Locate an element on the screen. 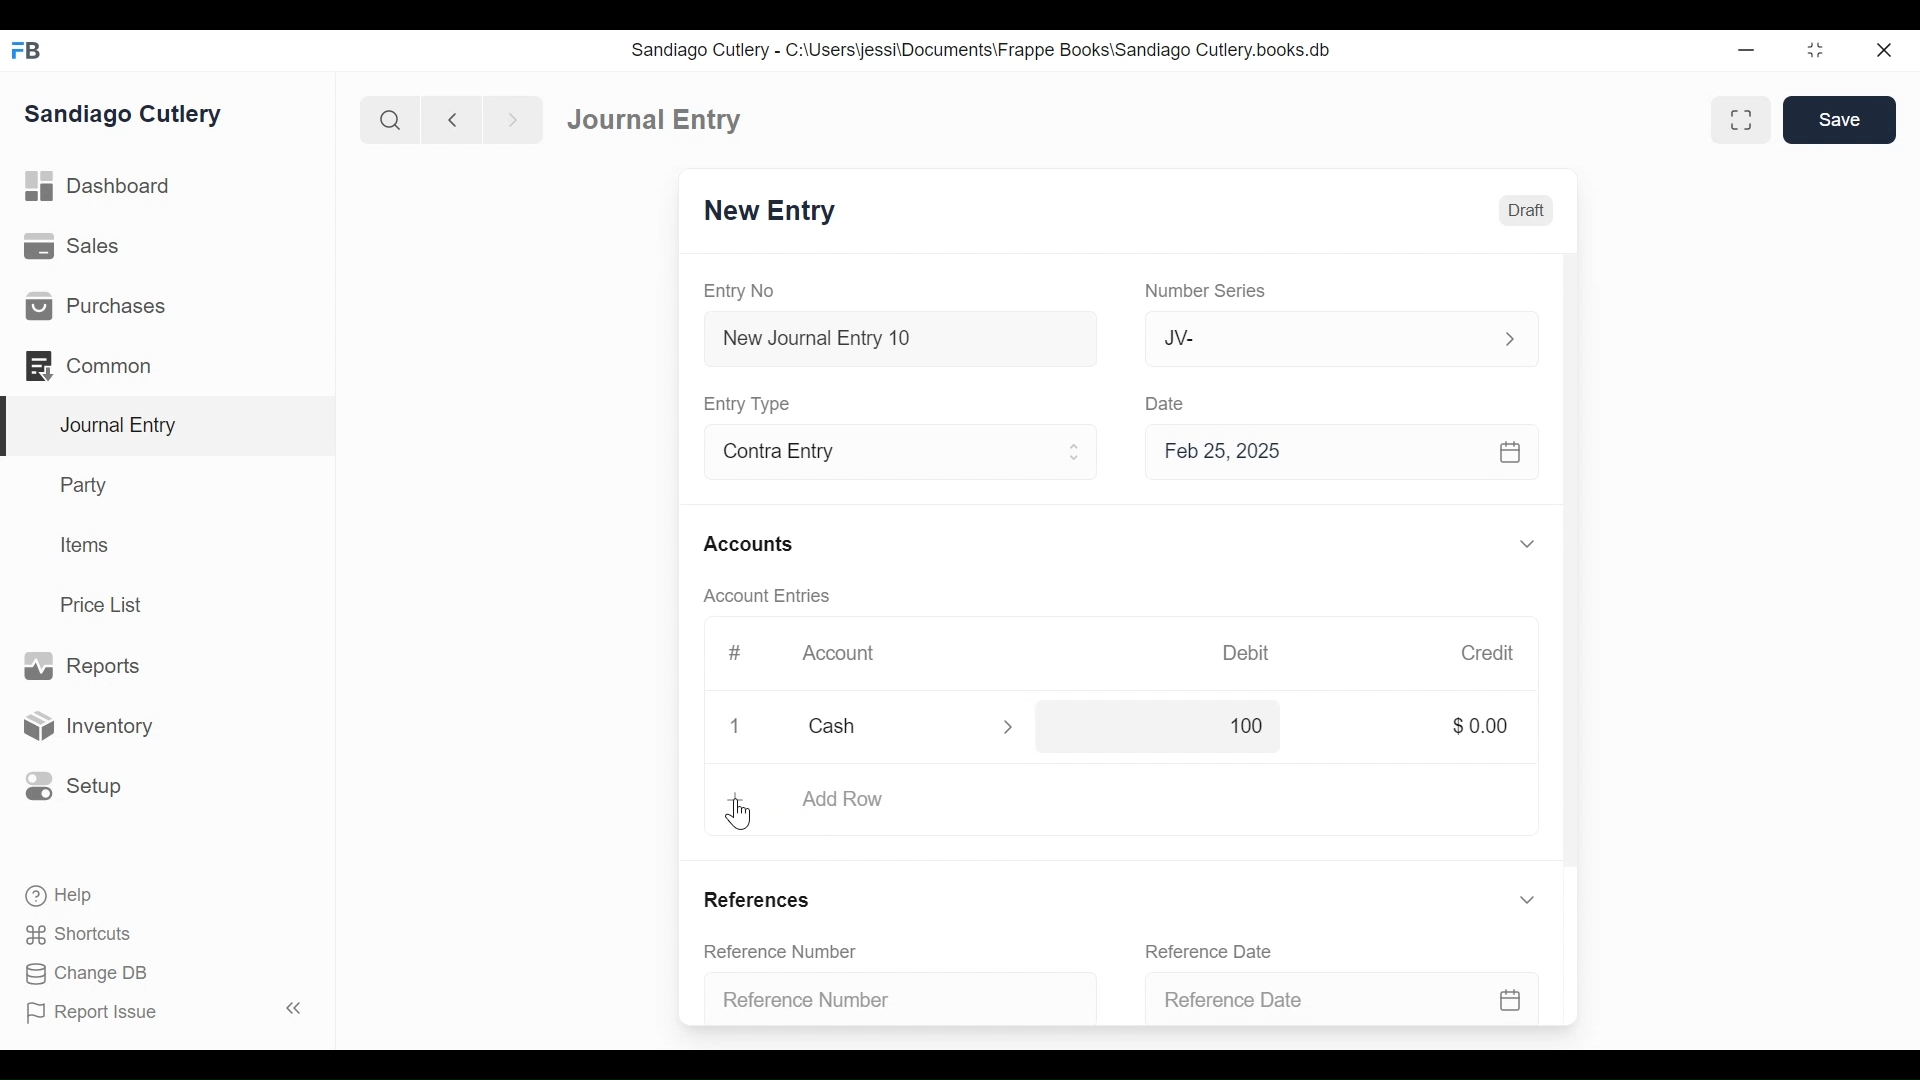 The width and height of the screenshot is (1920, 1080). Purchases is located at coordinates (96, 307).